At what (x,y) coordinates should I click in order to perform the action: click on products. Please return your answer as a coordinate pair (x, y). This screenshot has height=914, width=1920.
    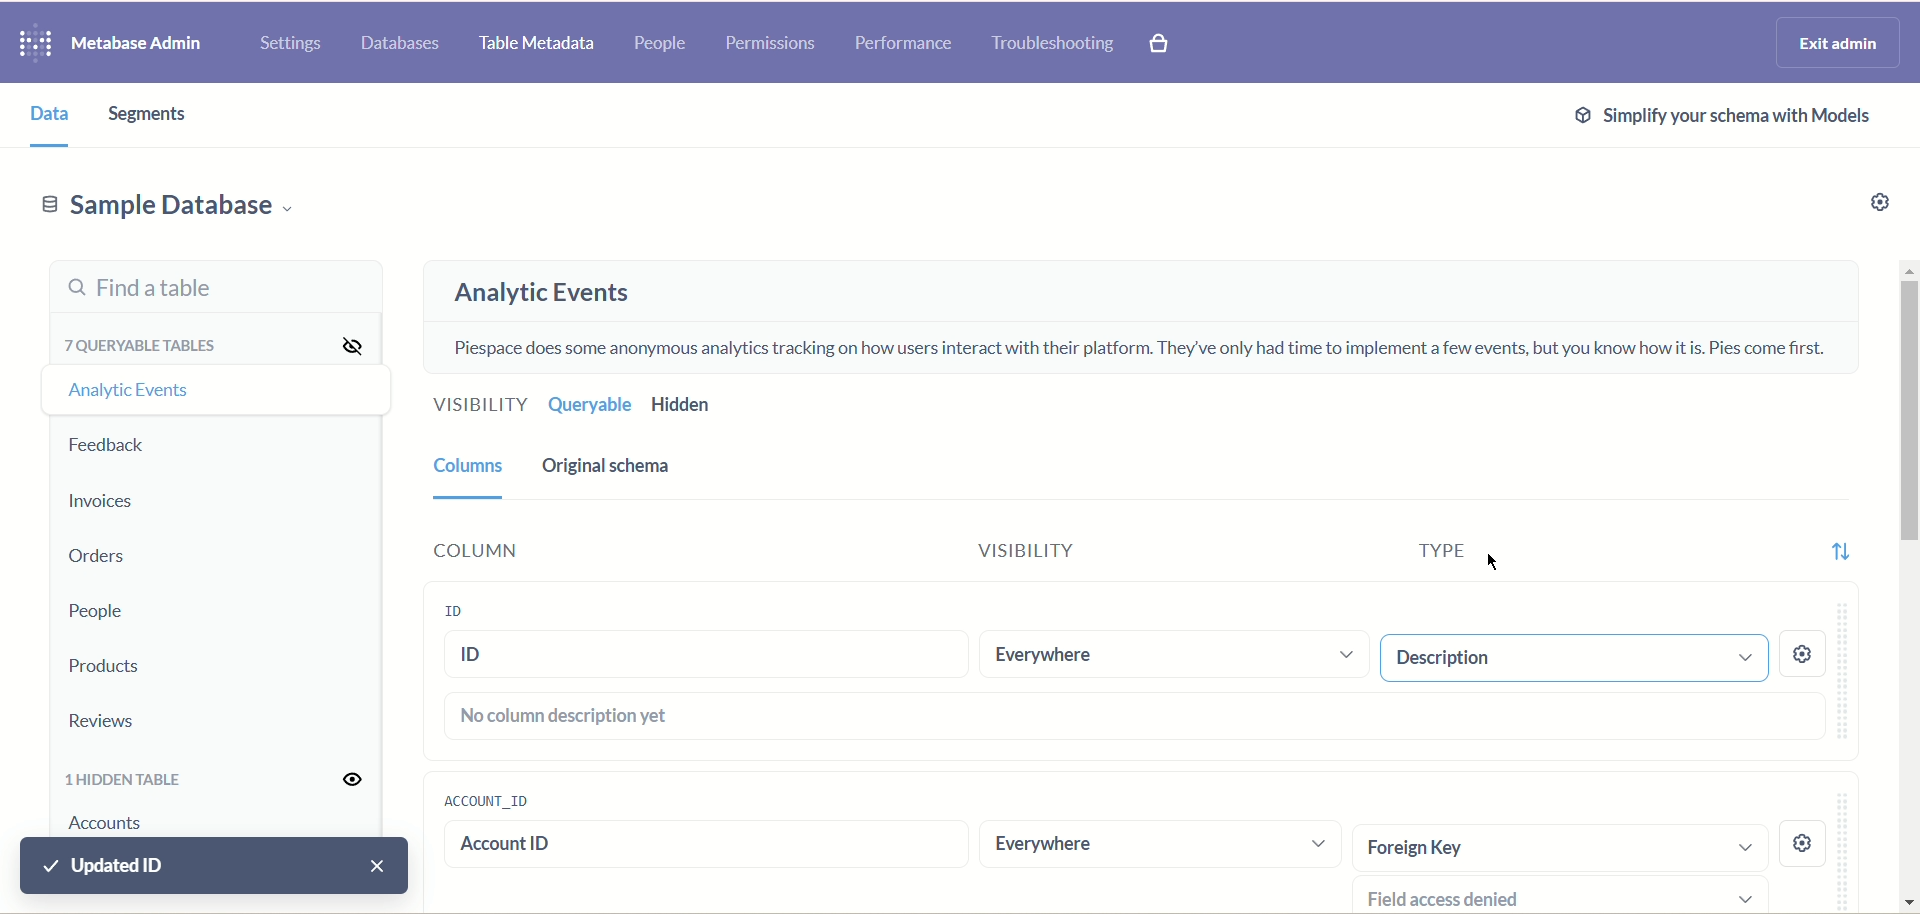
    Looking at the image, I should click on (107, 668).